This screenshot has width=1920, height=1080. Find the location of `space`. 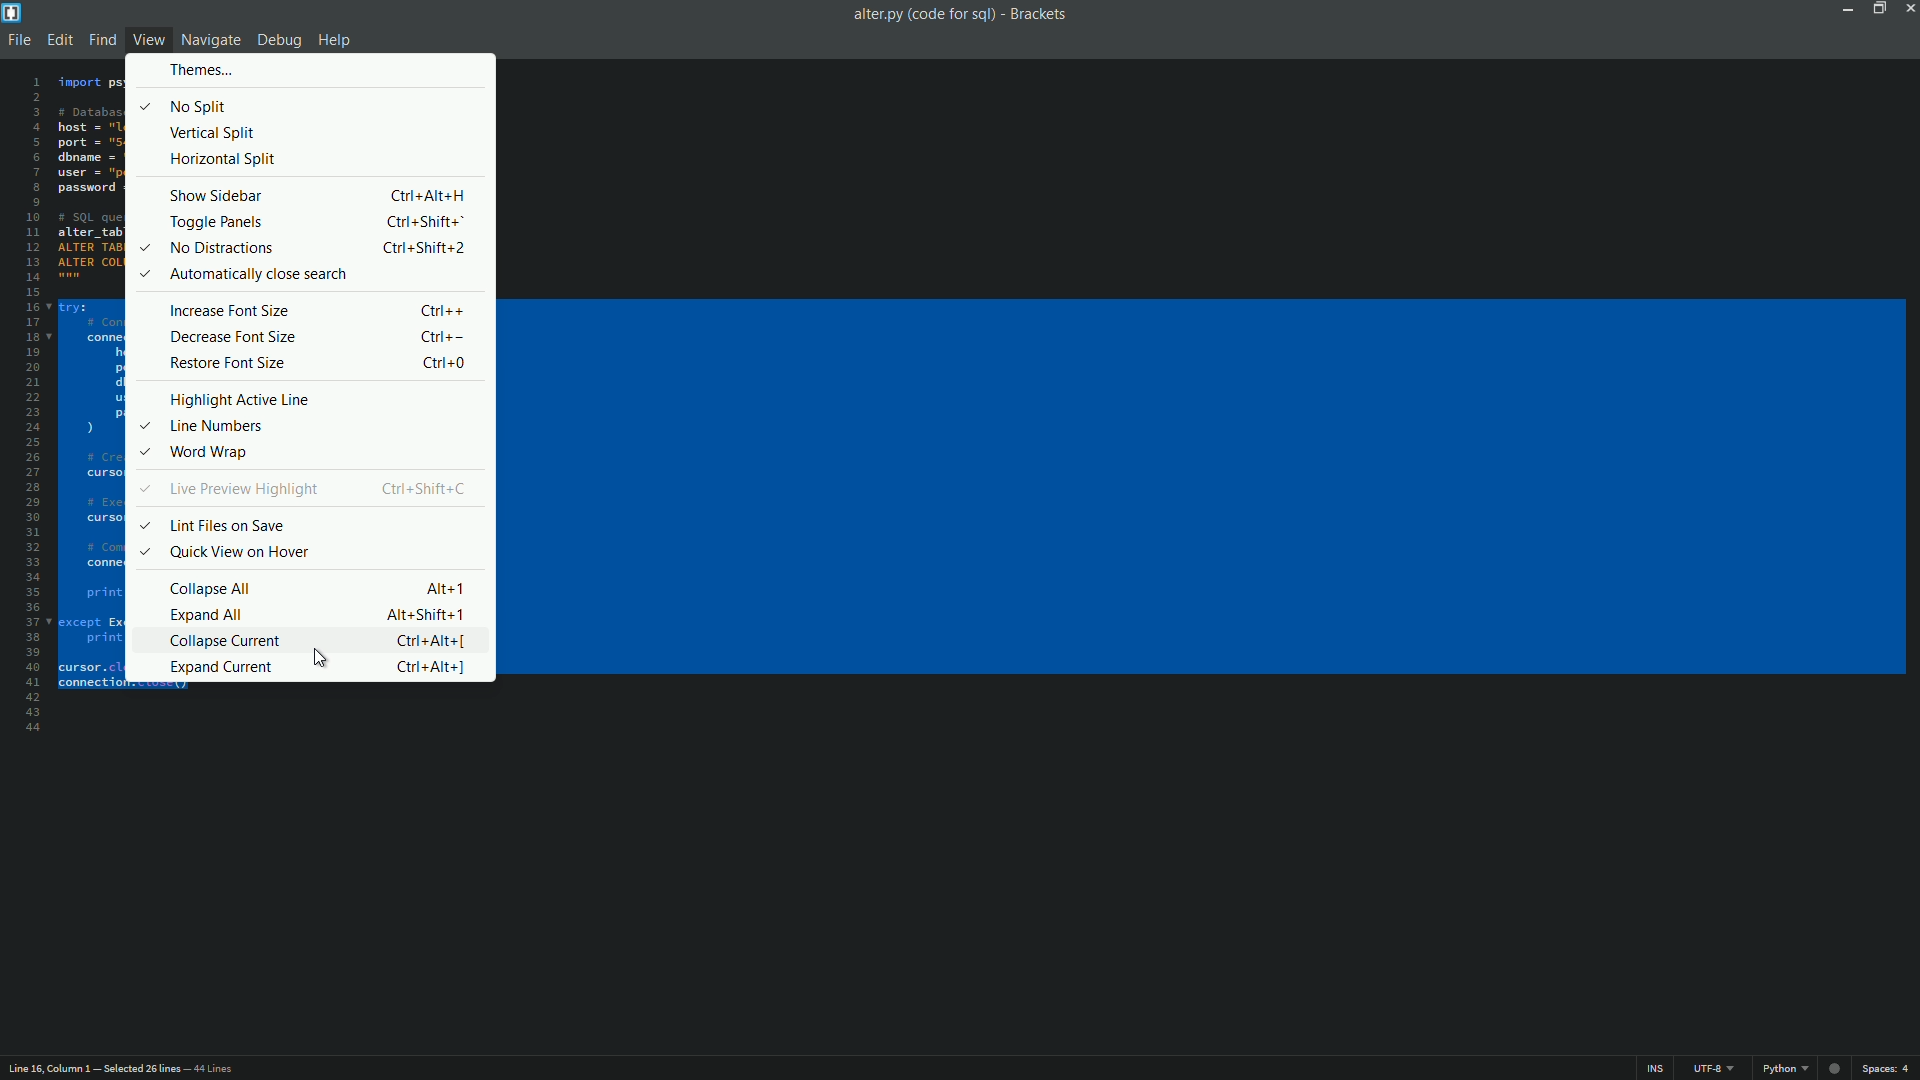

space is located at coordinates (1890, 1070).